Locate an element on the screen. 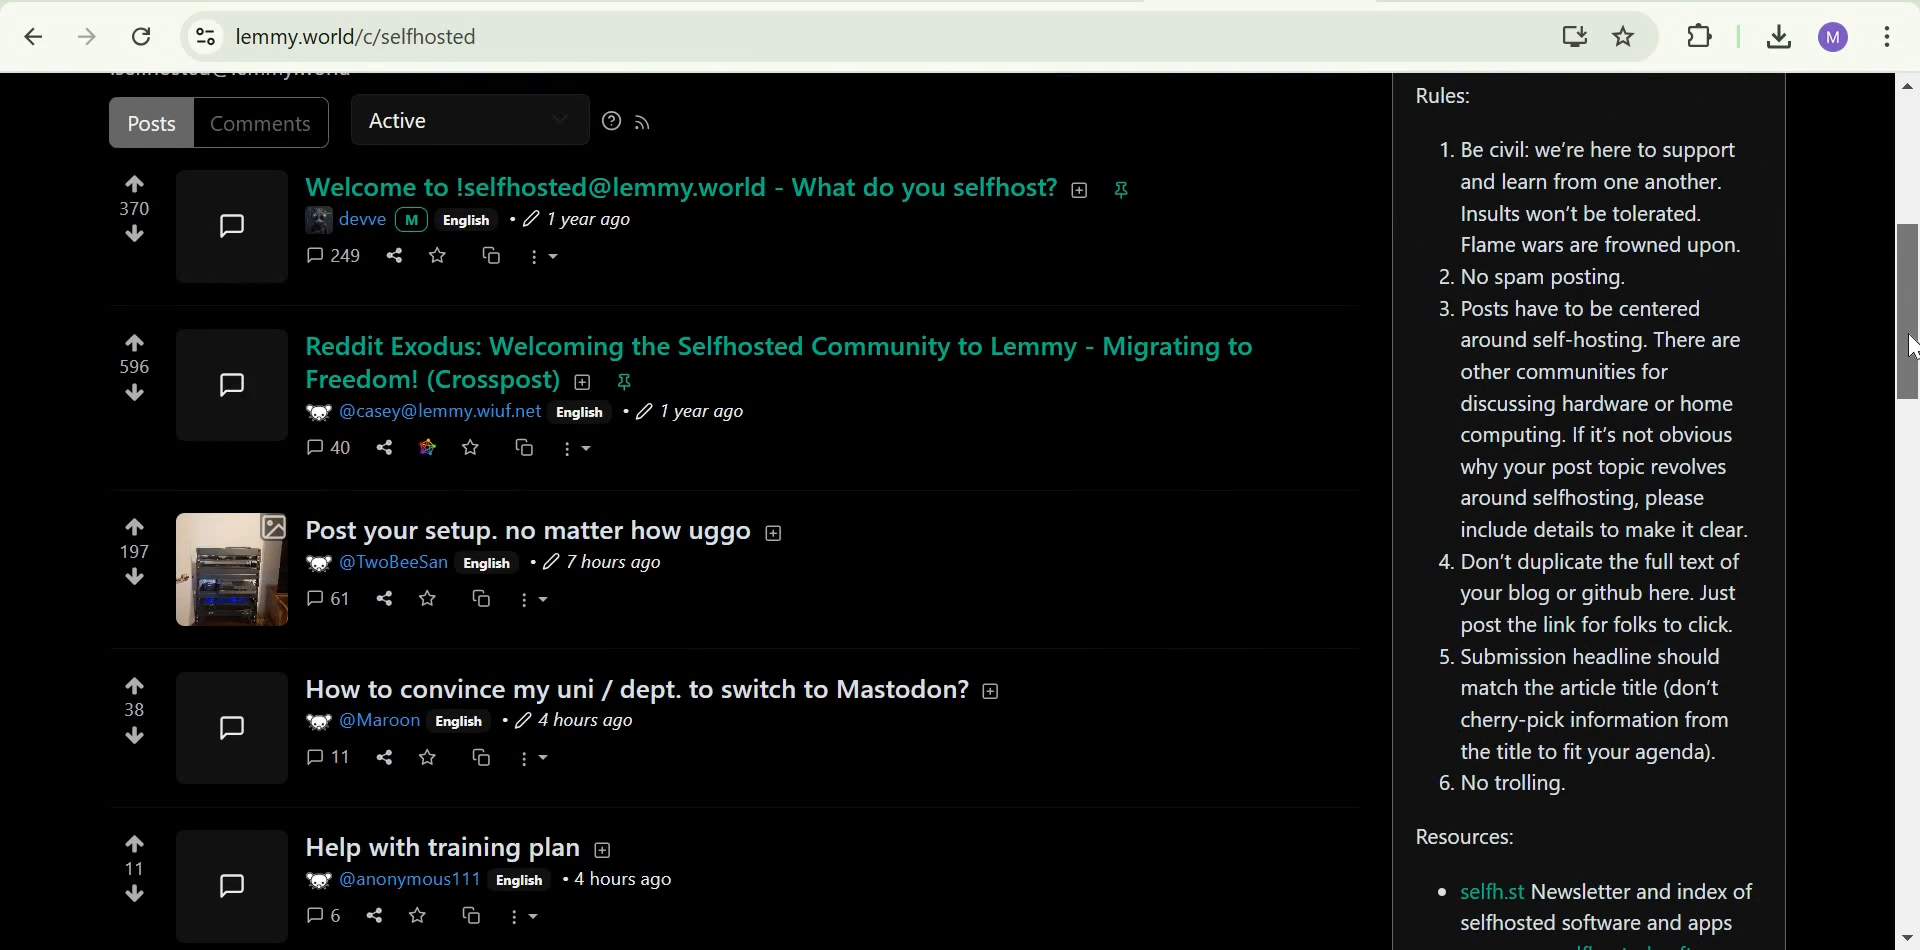 Image resolution: width=1920 pixels, height=950 pixels. Google account is located at coordinates (1835, 38).